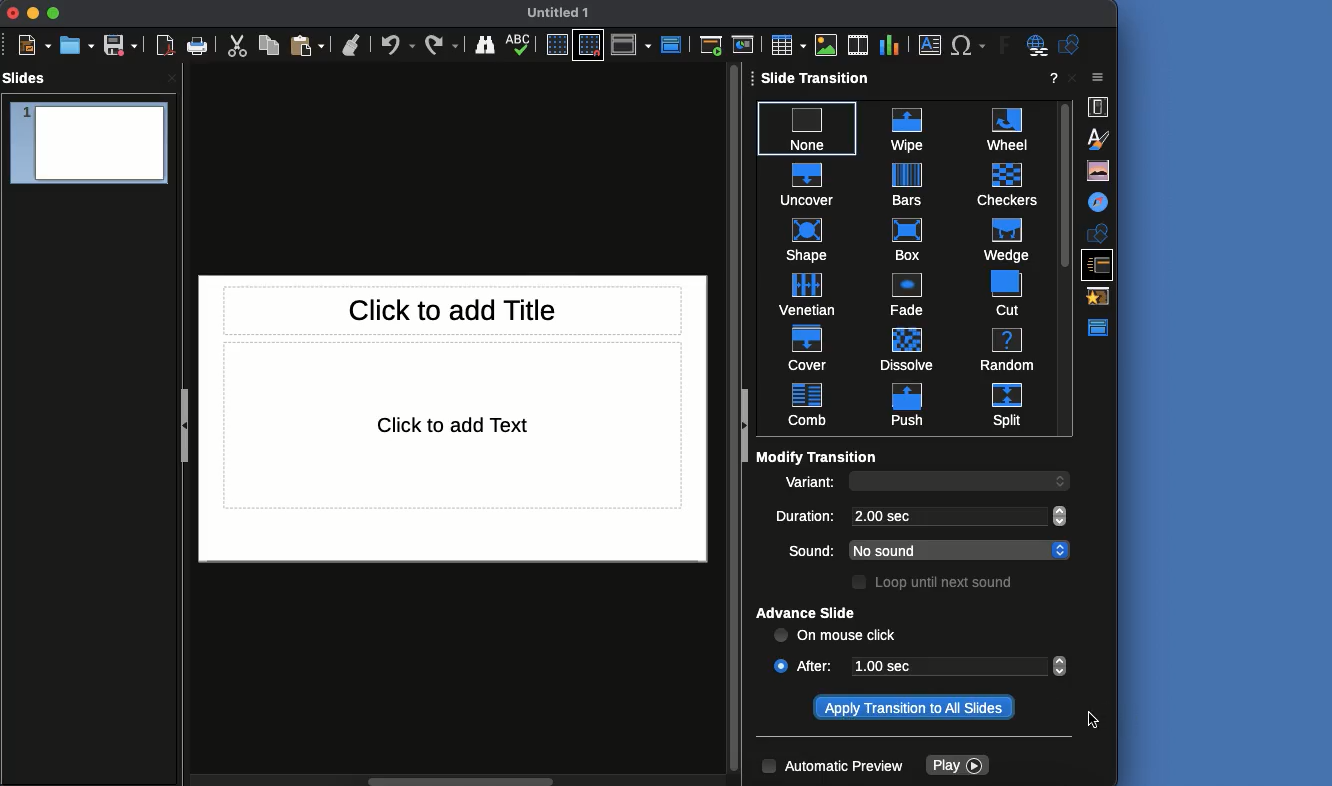  I want to click on cursor, so click(1094, 722).